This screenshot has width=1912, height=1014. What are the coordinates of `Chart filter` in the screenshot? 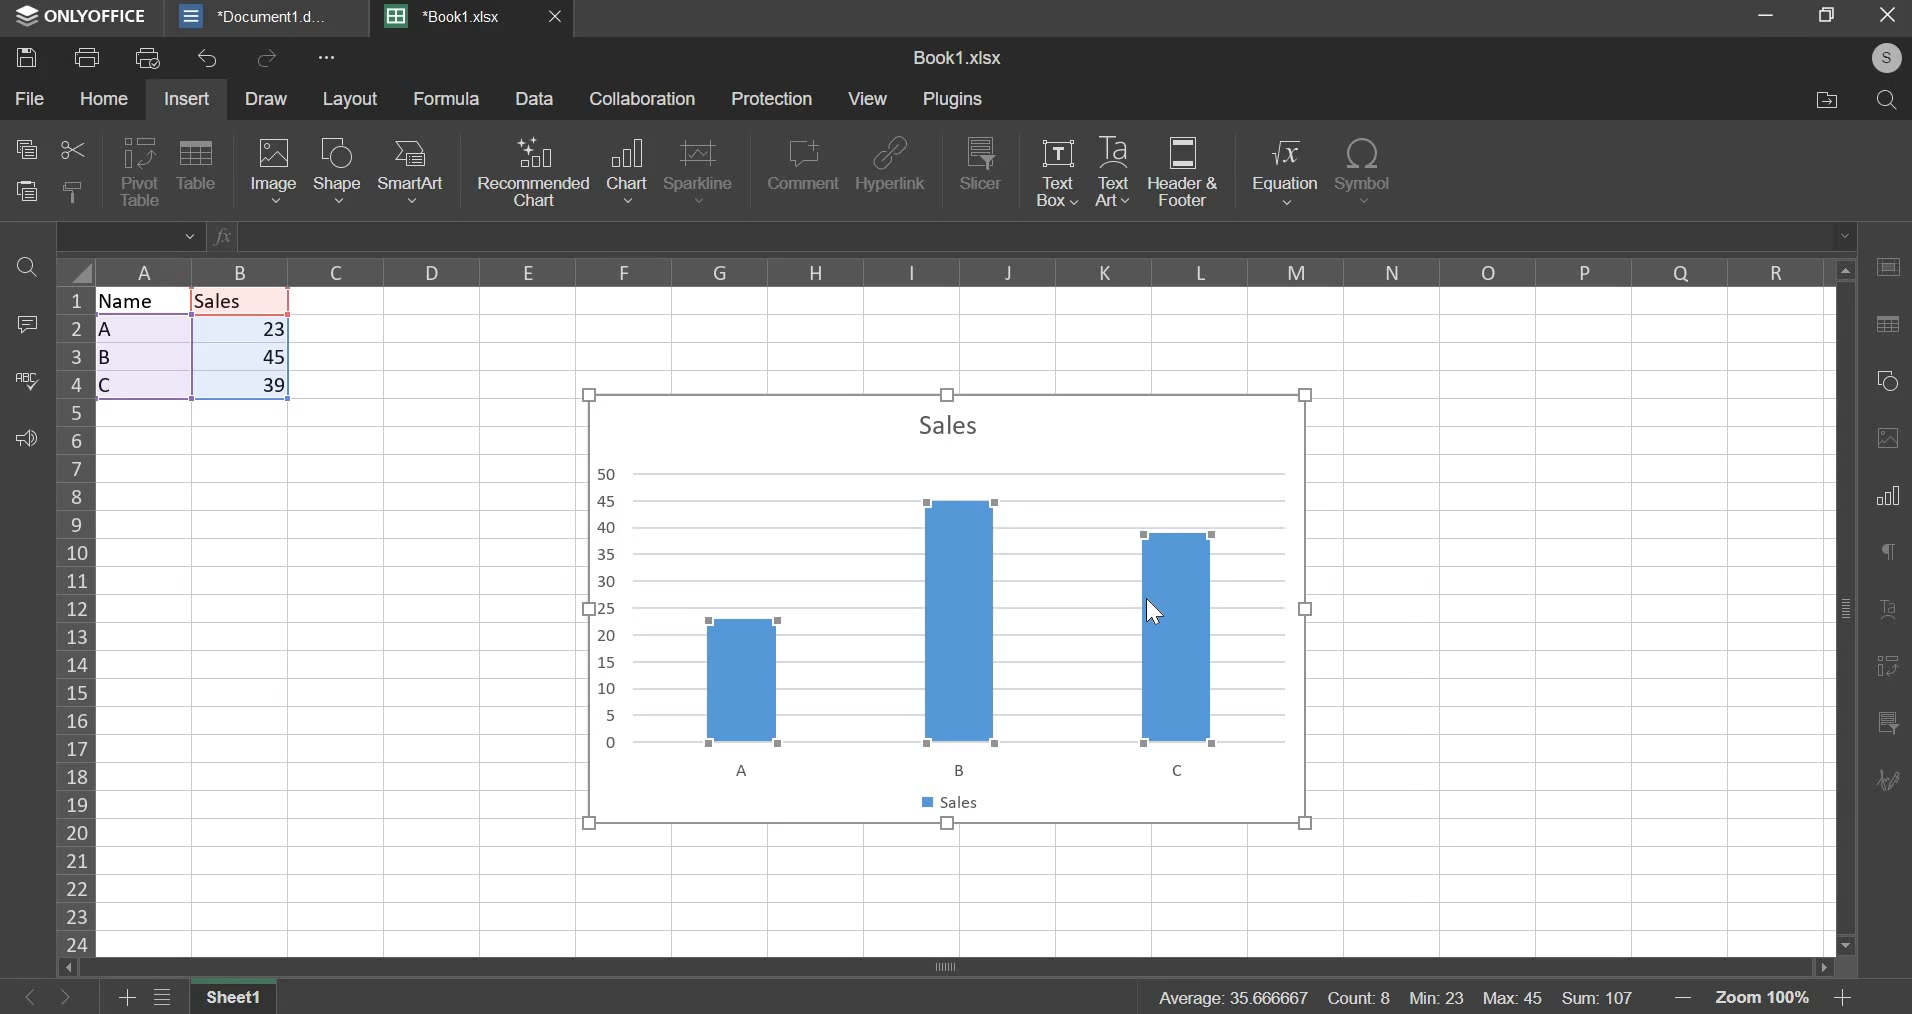 It's located at (1887, 723).